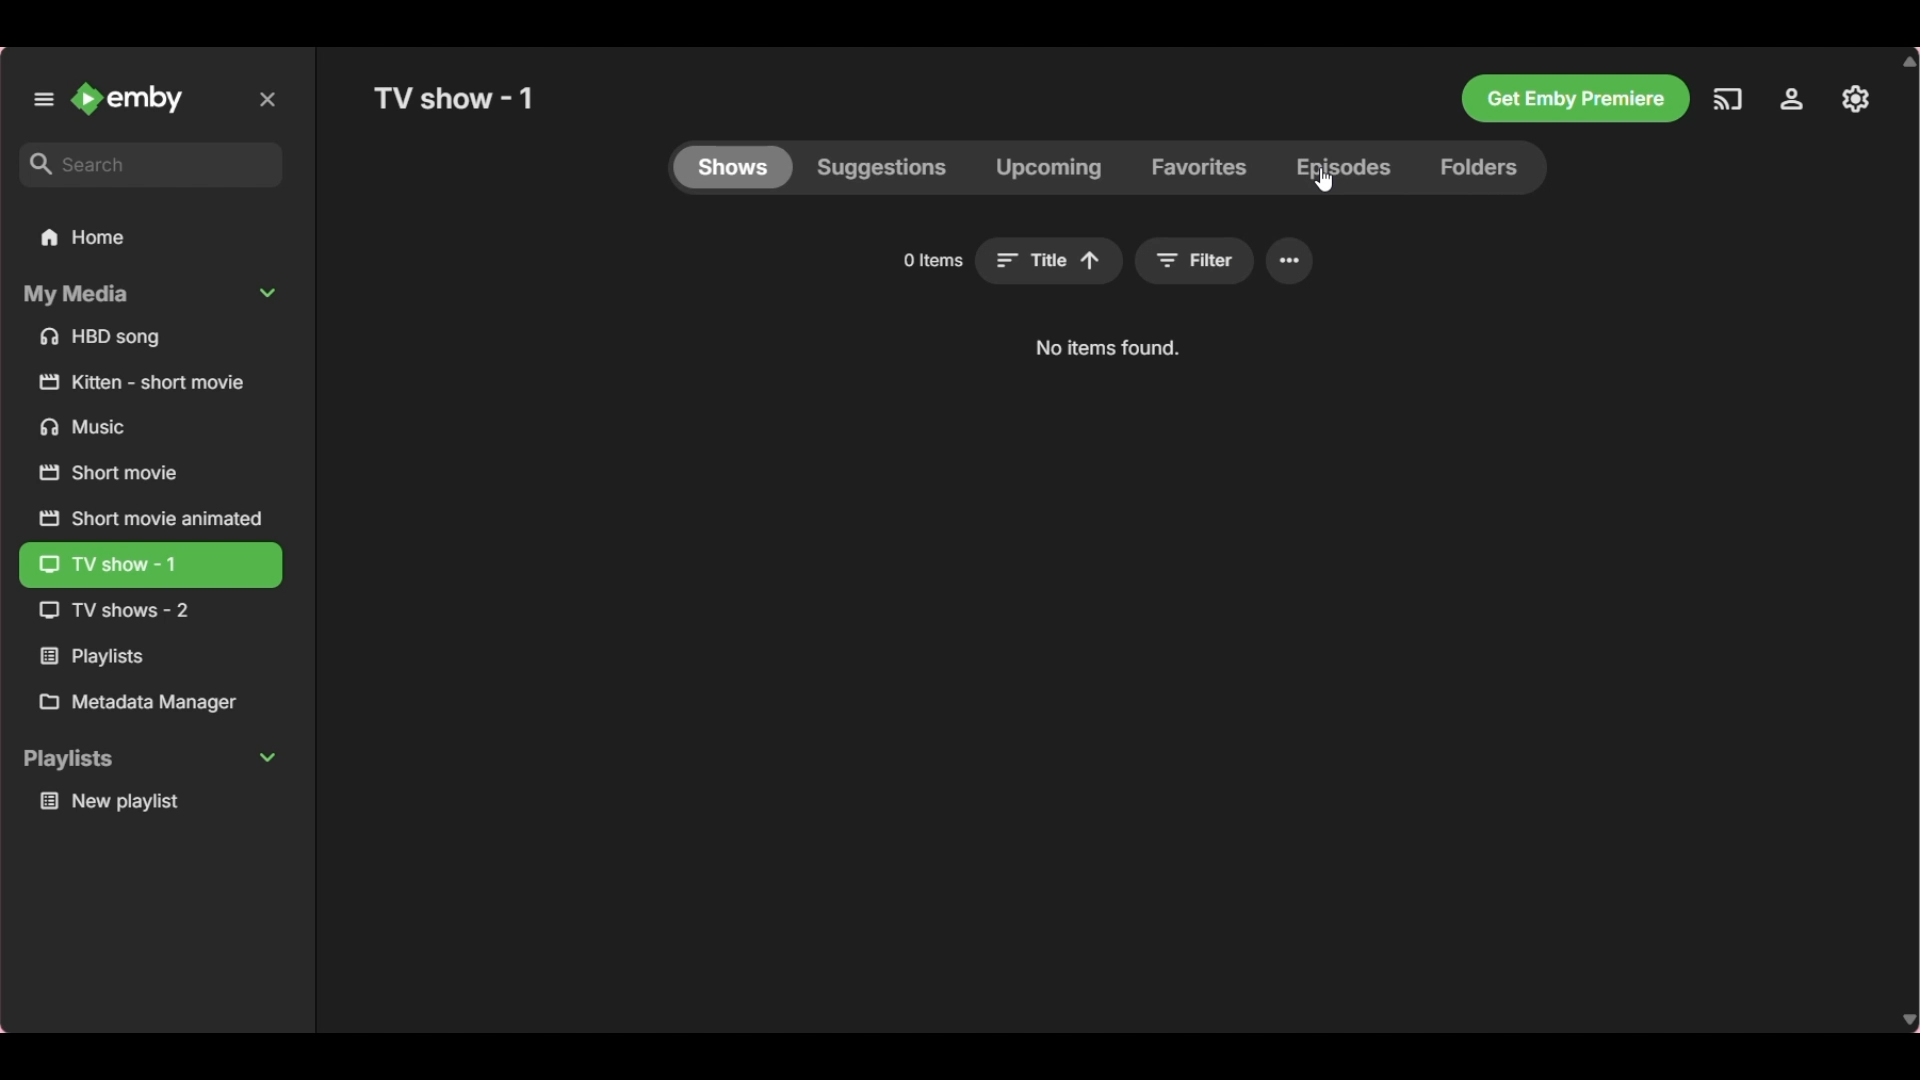 This screenshot has height=1080, width=1920. I want to click on More settings, so click(1289, 261).